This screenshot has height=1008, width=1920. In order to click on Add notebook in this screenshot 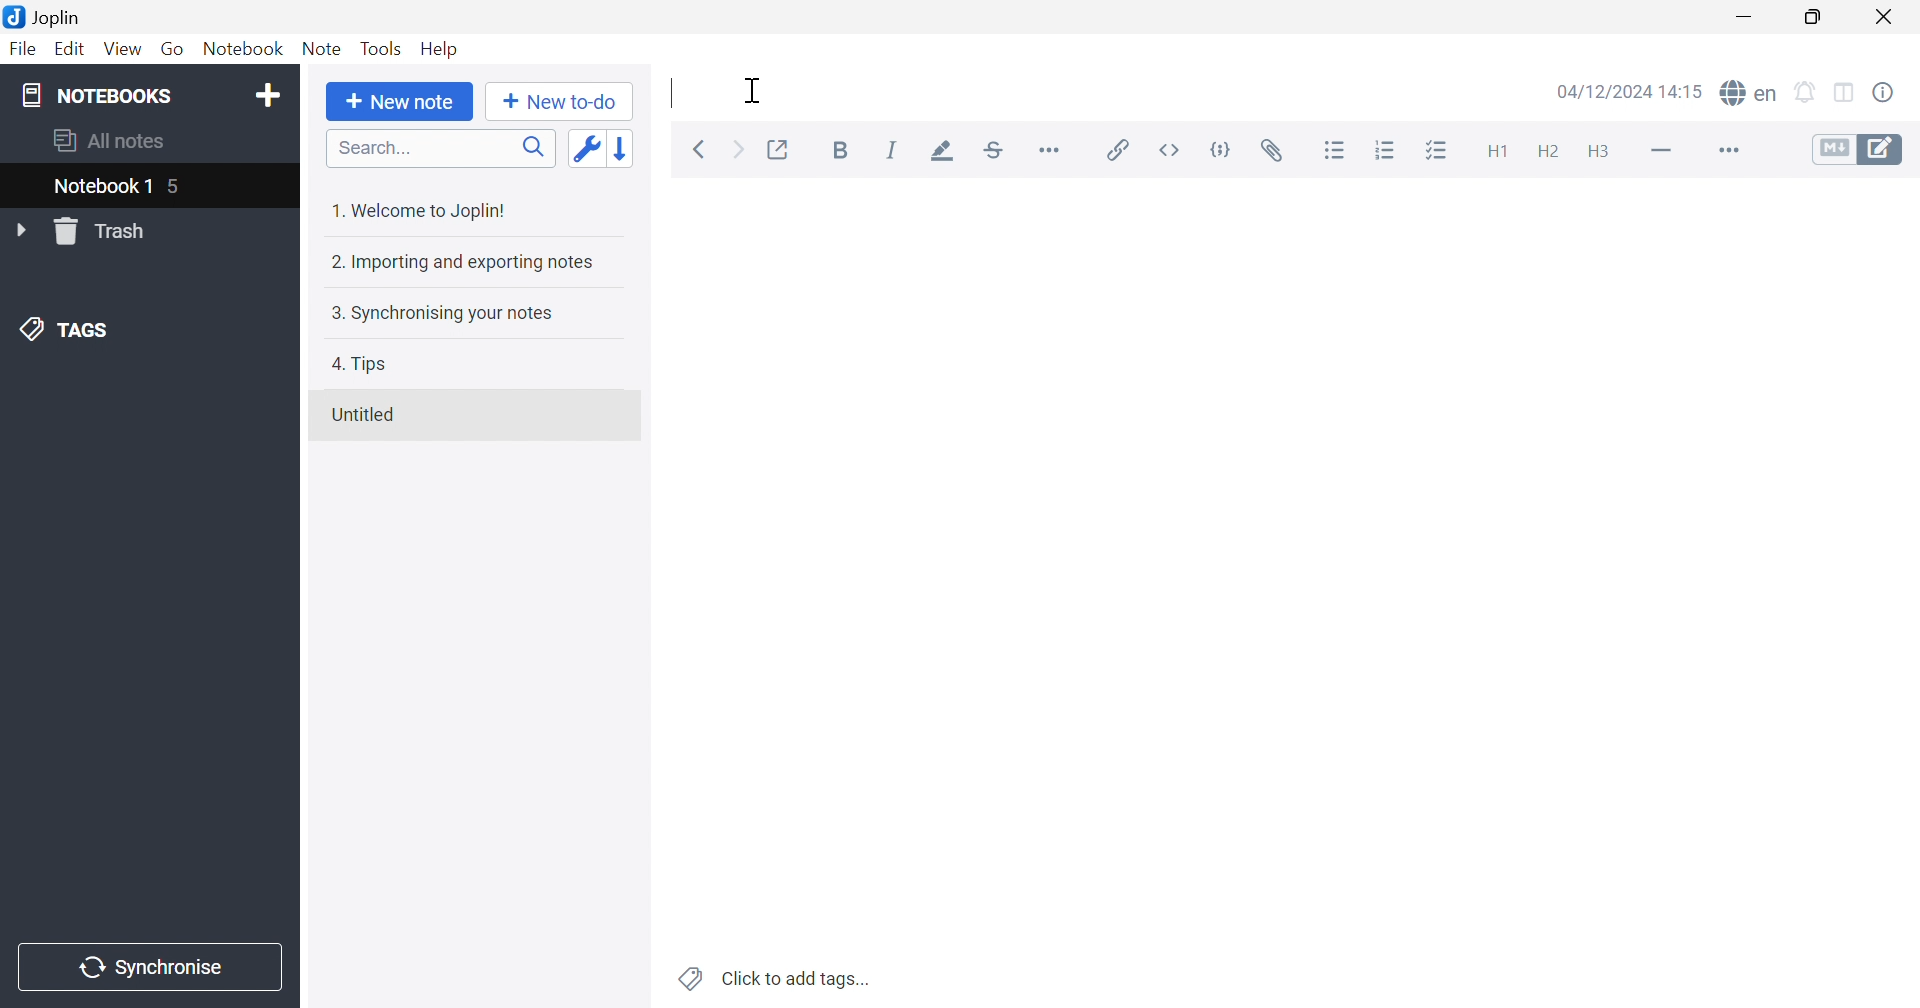, I will do `click(268, 98)`.